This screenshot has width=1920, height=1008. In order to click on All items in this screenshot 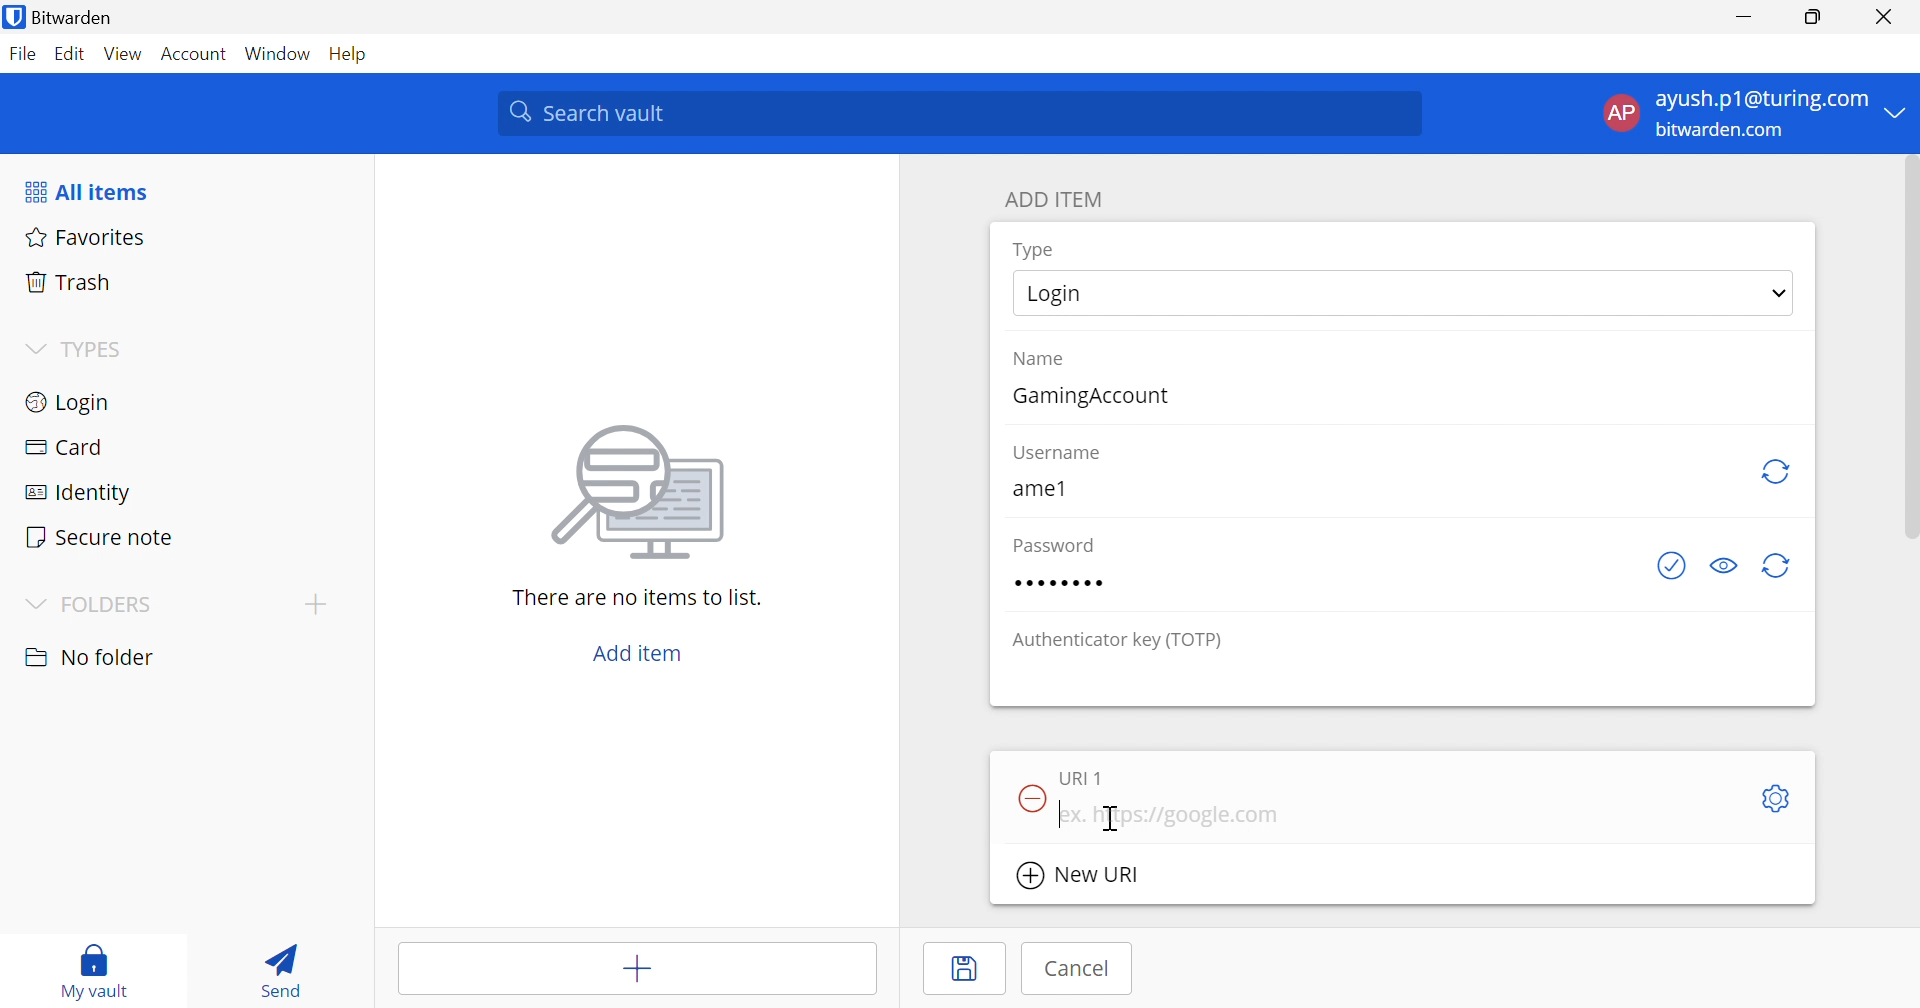, I will do `click(85, 192)`.